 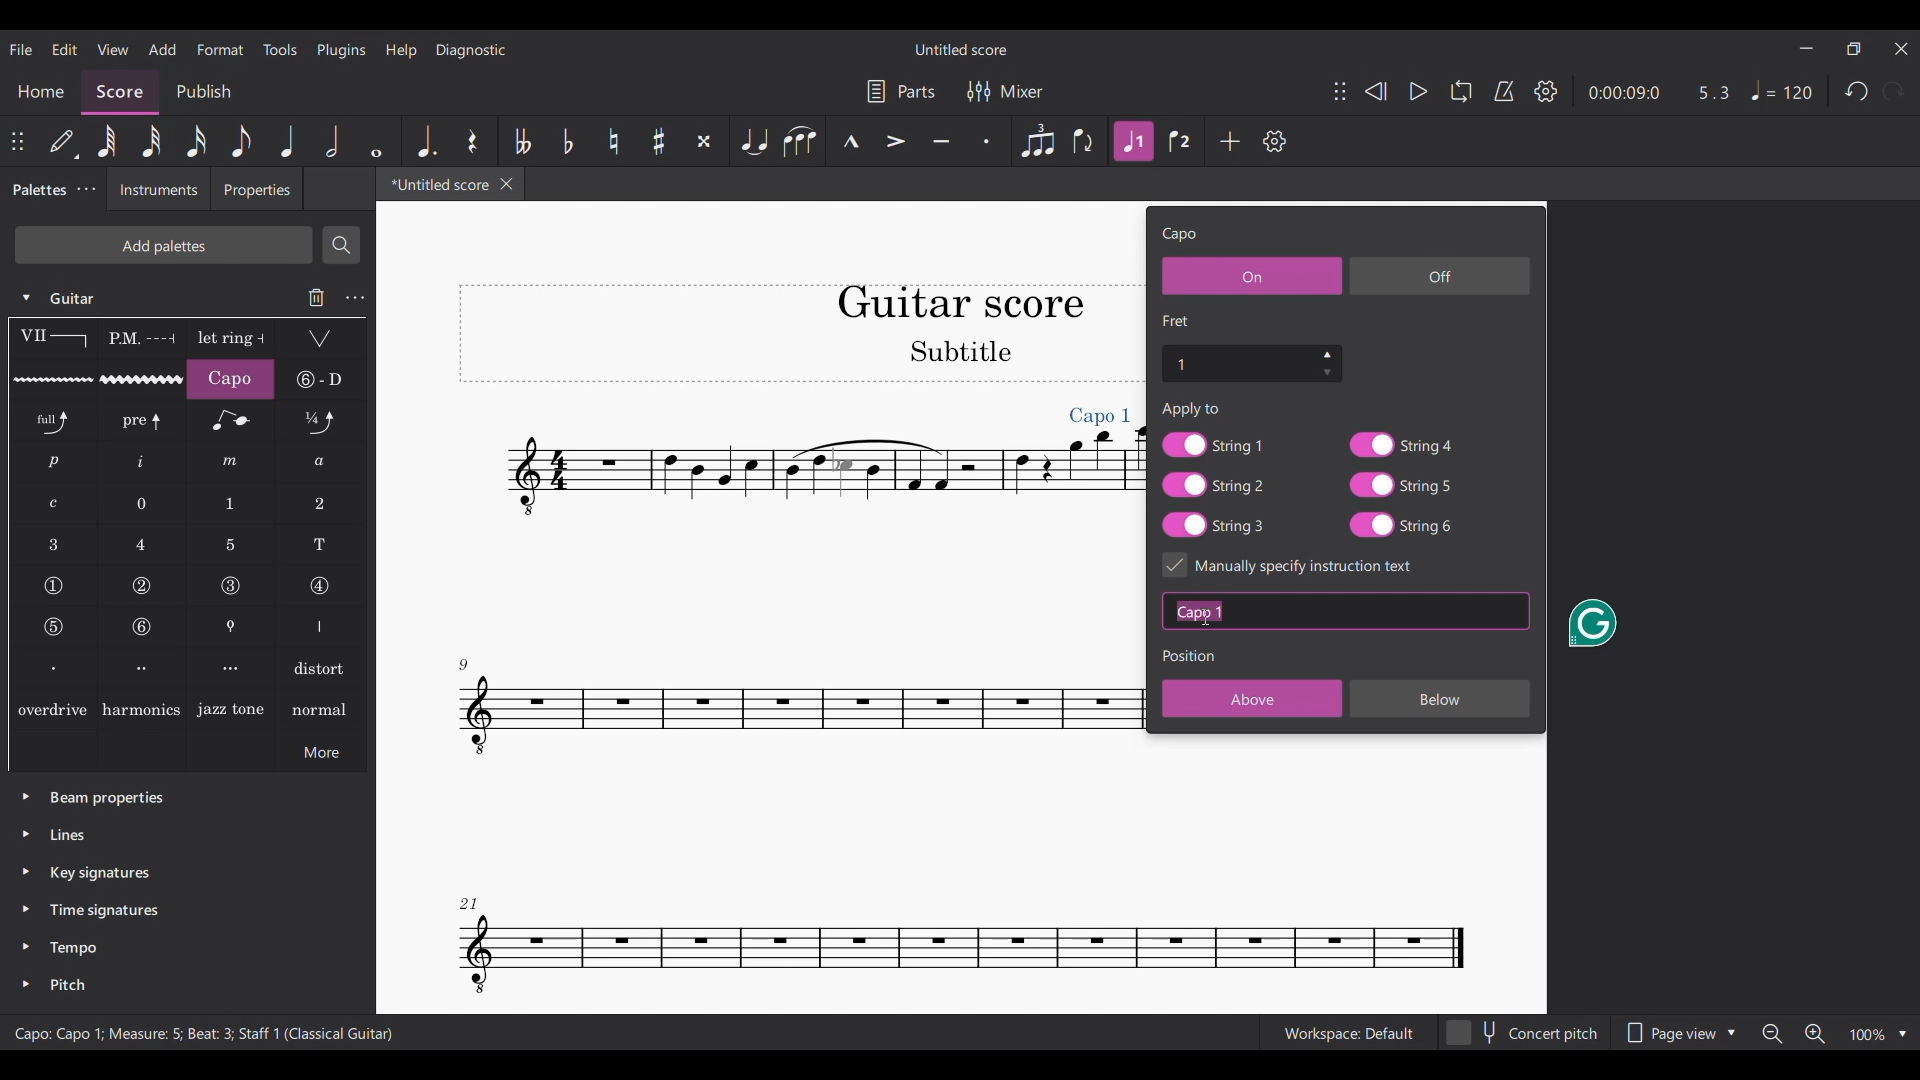 What do you see at coordinates (941, 141) in the screenshot?
I see `Tenuto` at bounding box center [941, 141].